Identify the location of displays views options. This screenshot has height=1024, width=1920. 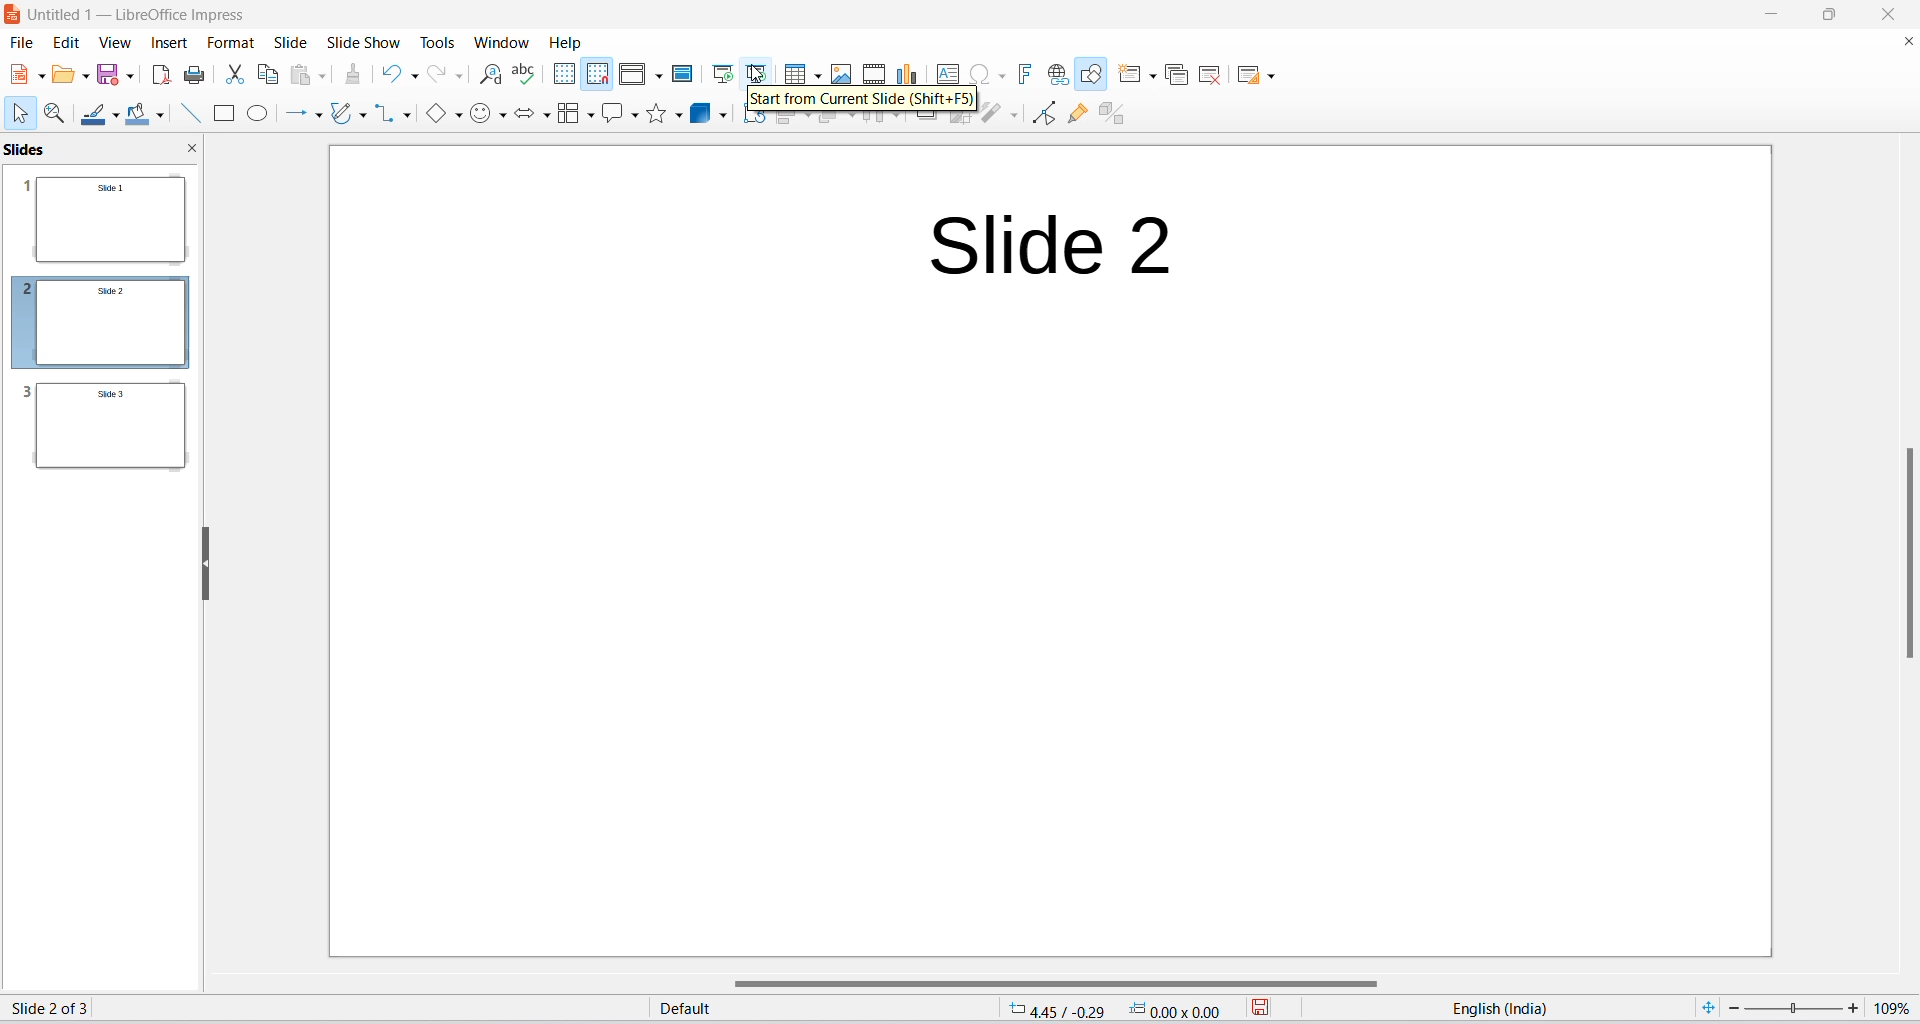
(658, 75).